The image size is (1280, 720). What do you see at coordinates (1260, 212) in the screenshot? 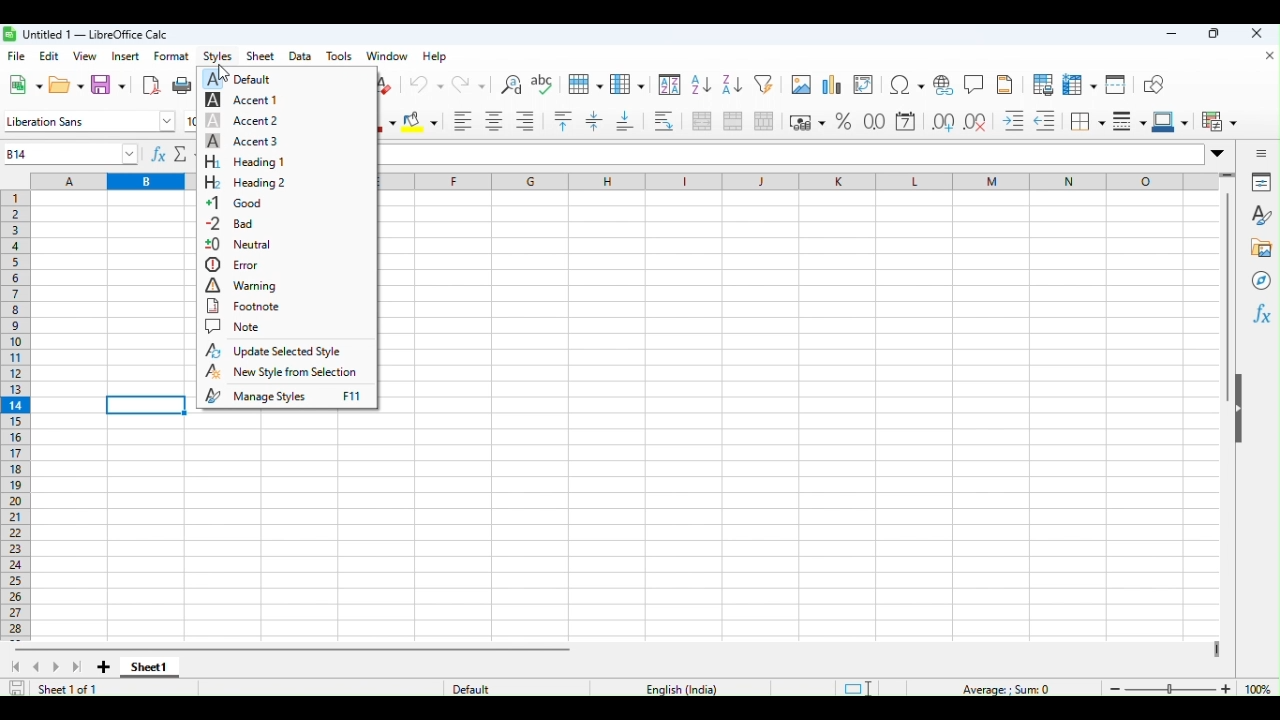
I see `Style` at bounding box center [1260, 212].